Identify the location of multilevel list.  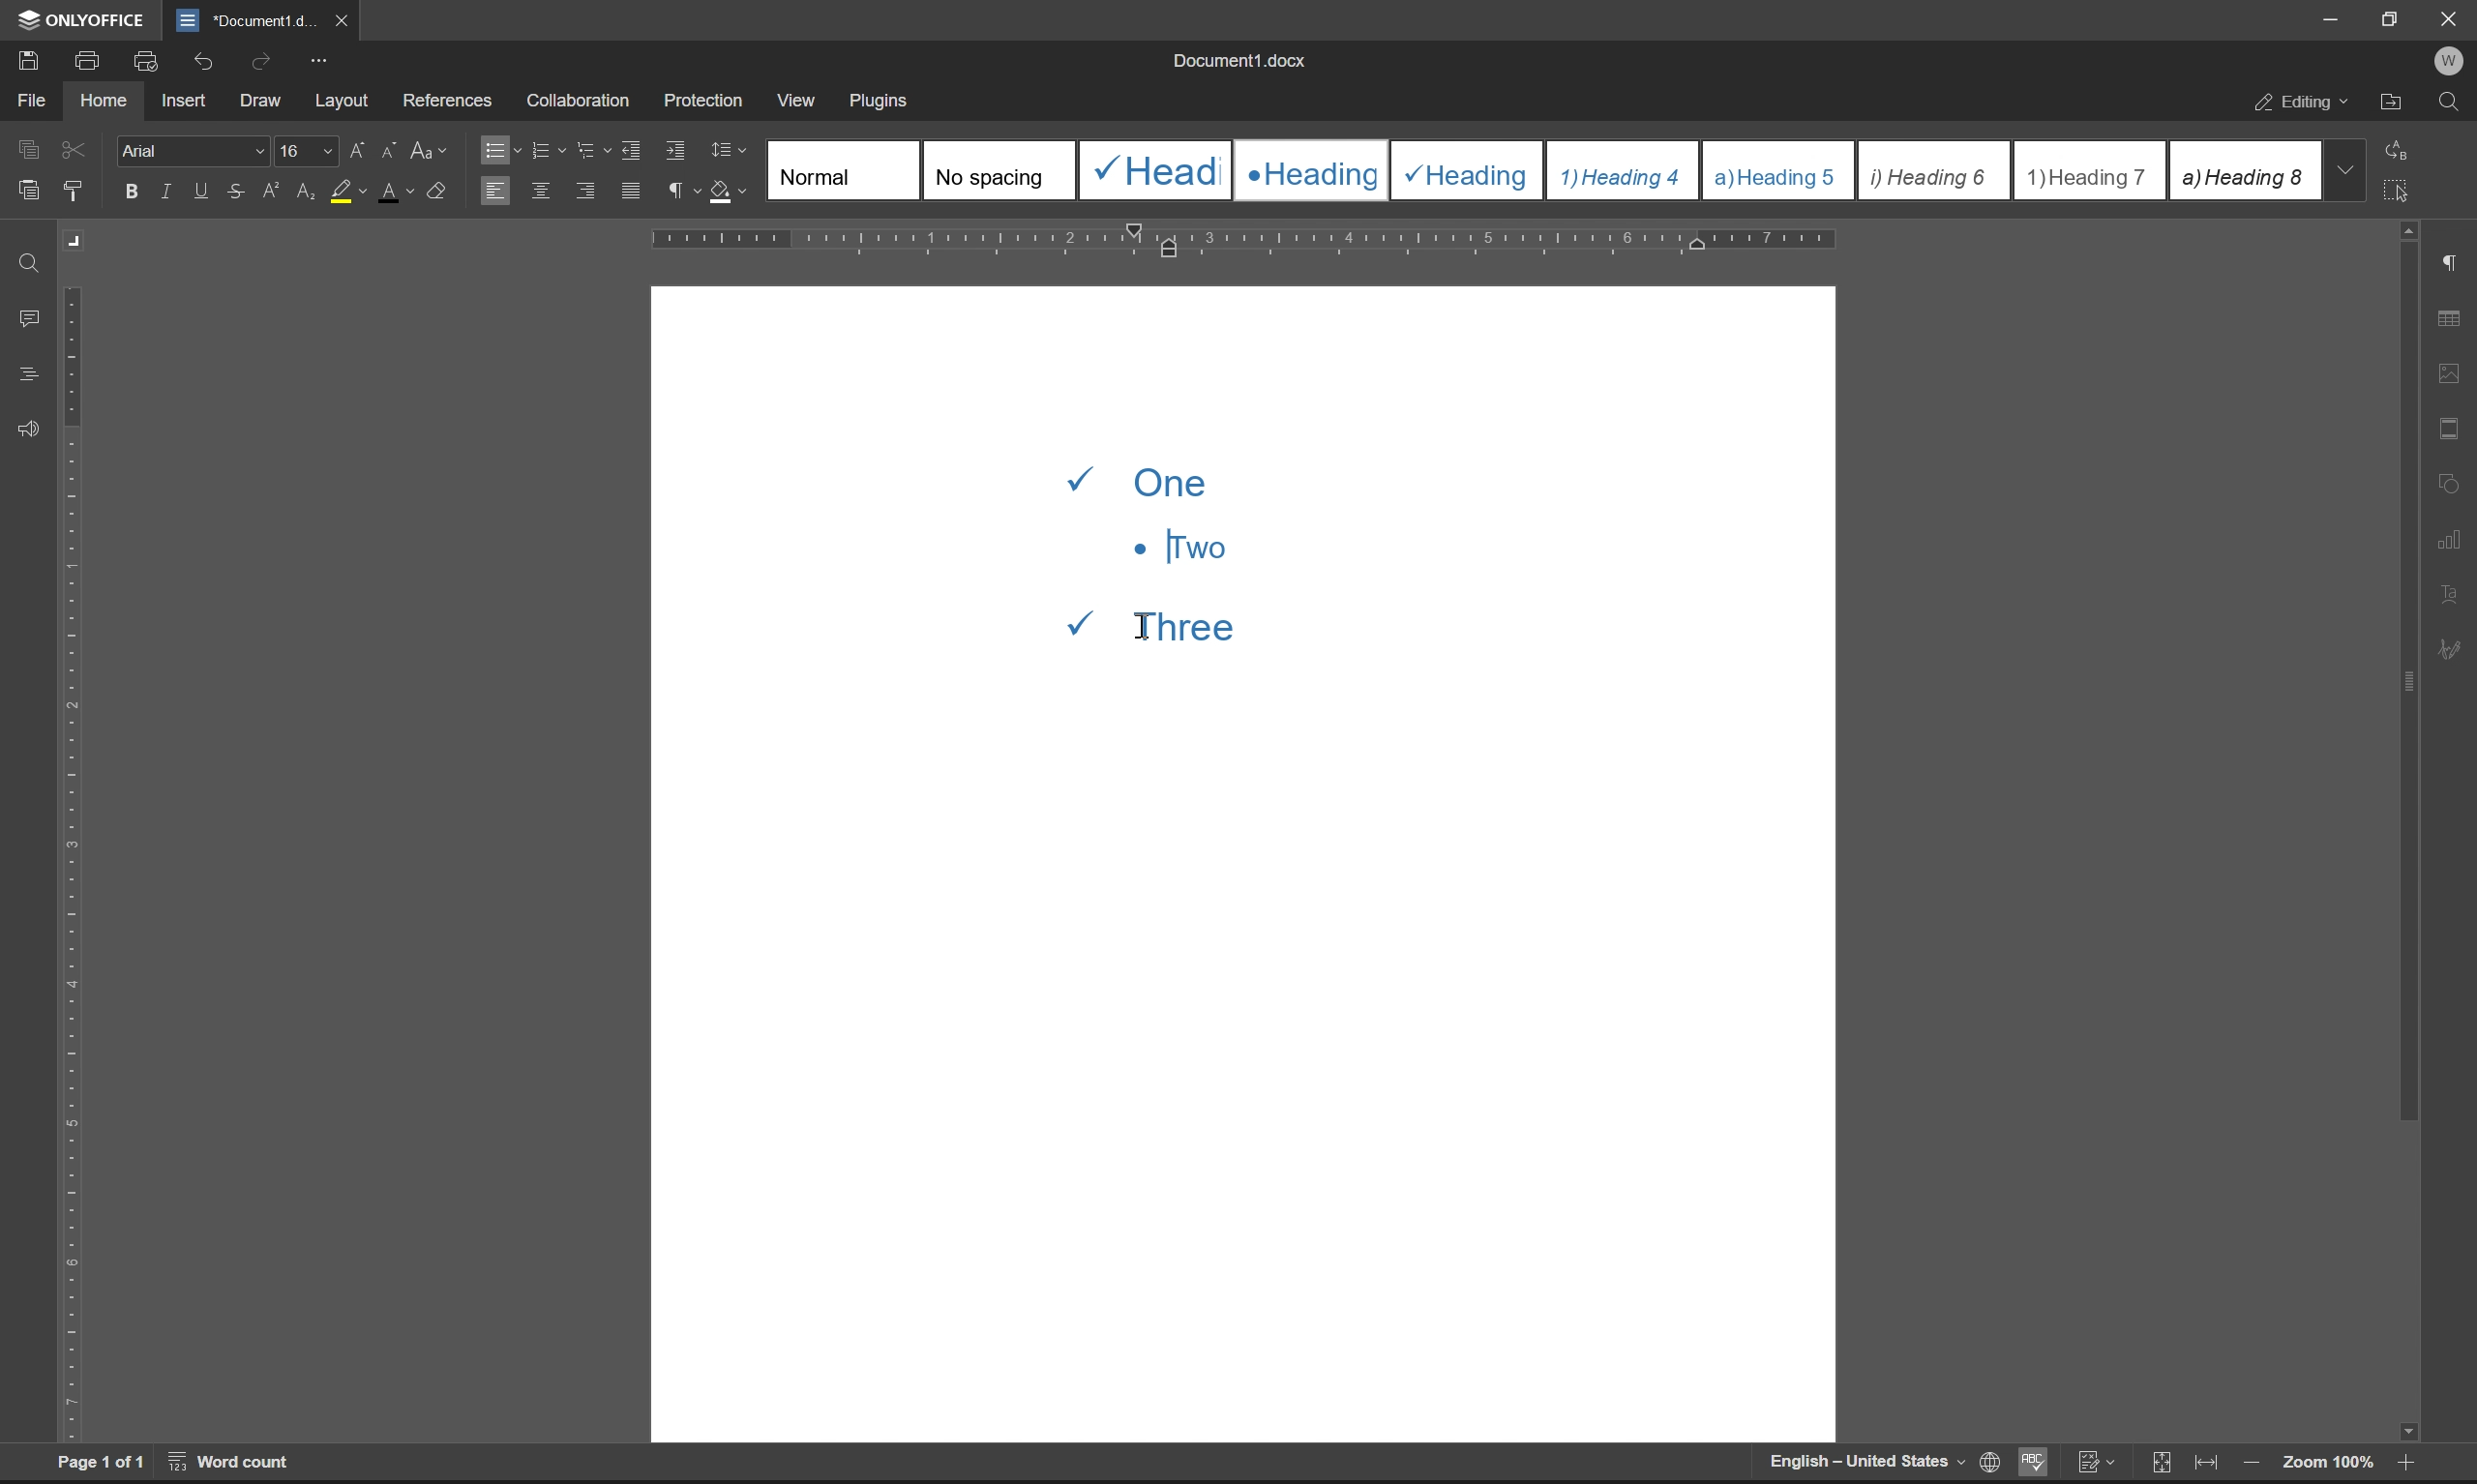
(595, 149).